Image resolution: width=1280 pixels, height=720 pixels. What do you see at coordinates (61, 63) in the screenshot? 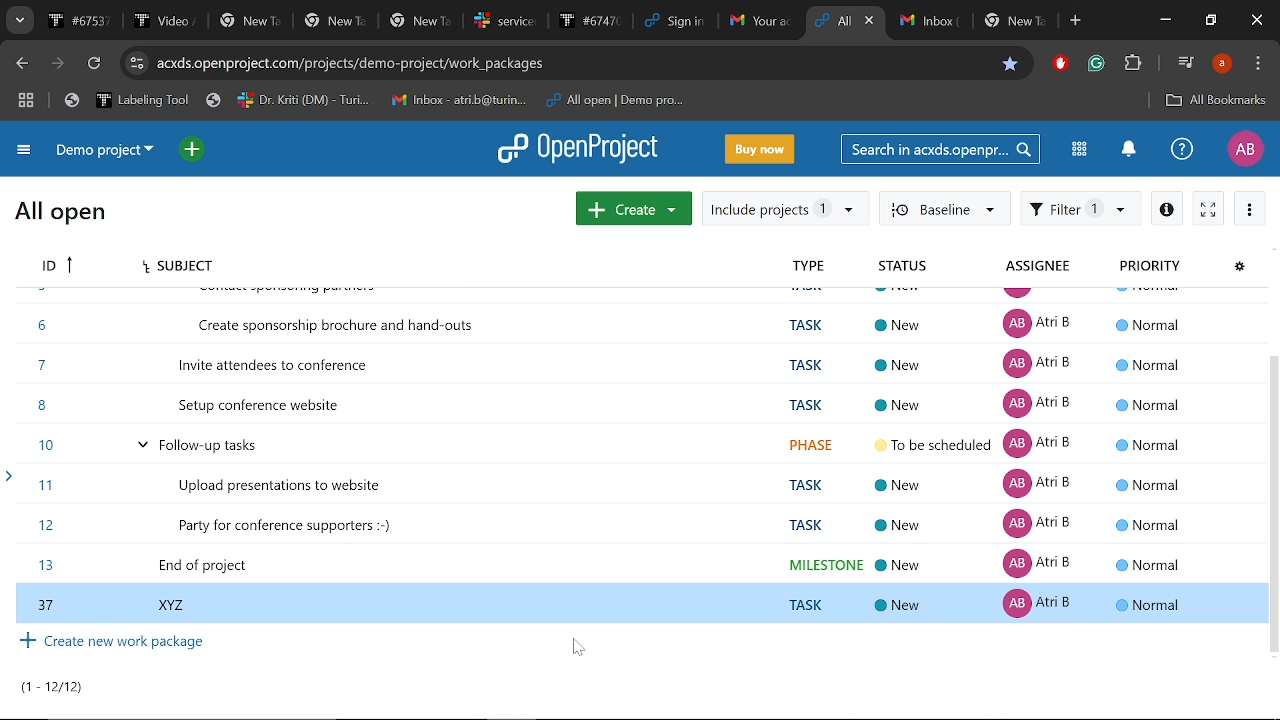
I see `Next page` at bounding box center [61, 63].